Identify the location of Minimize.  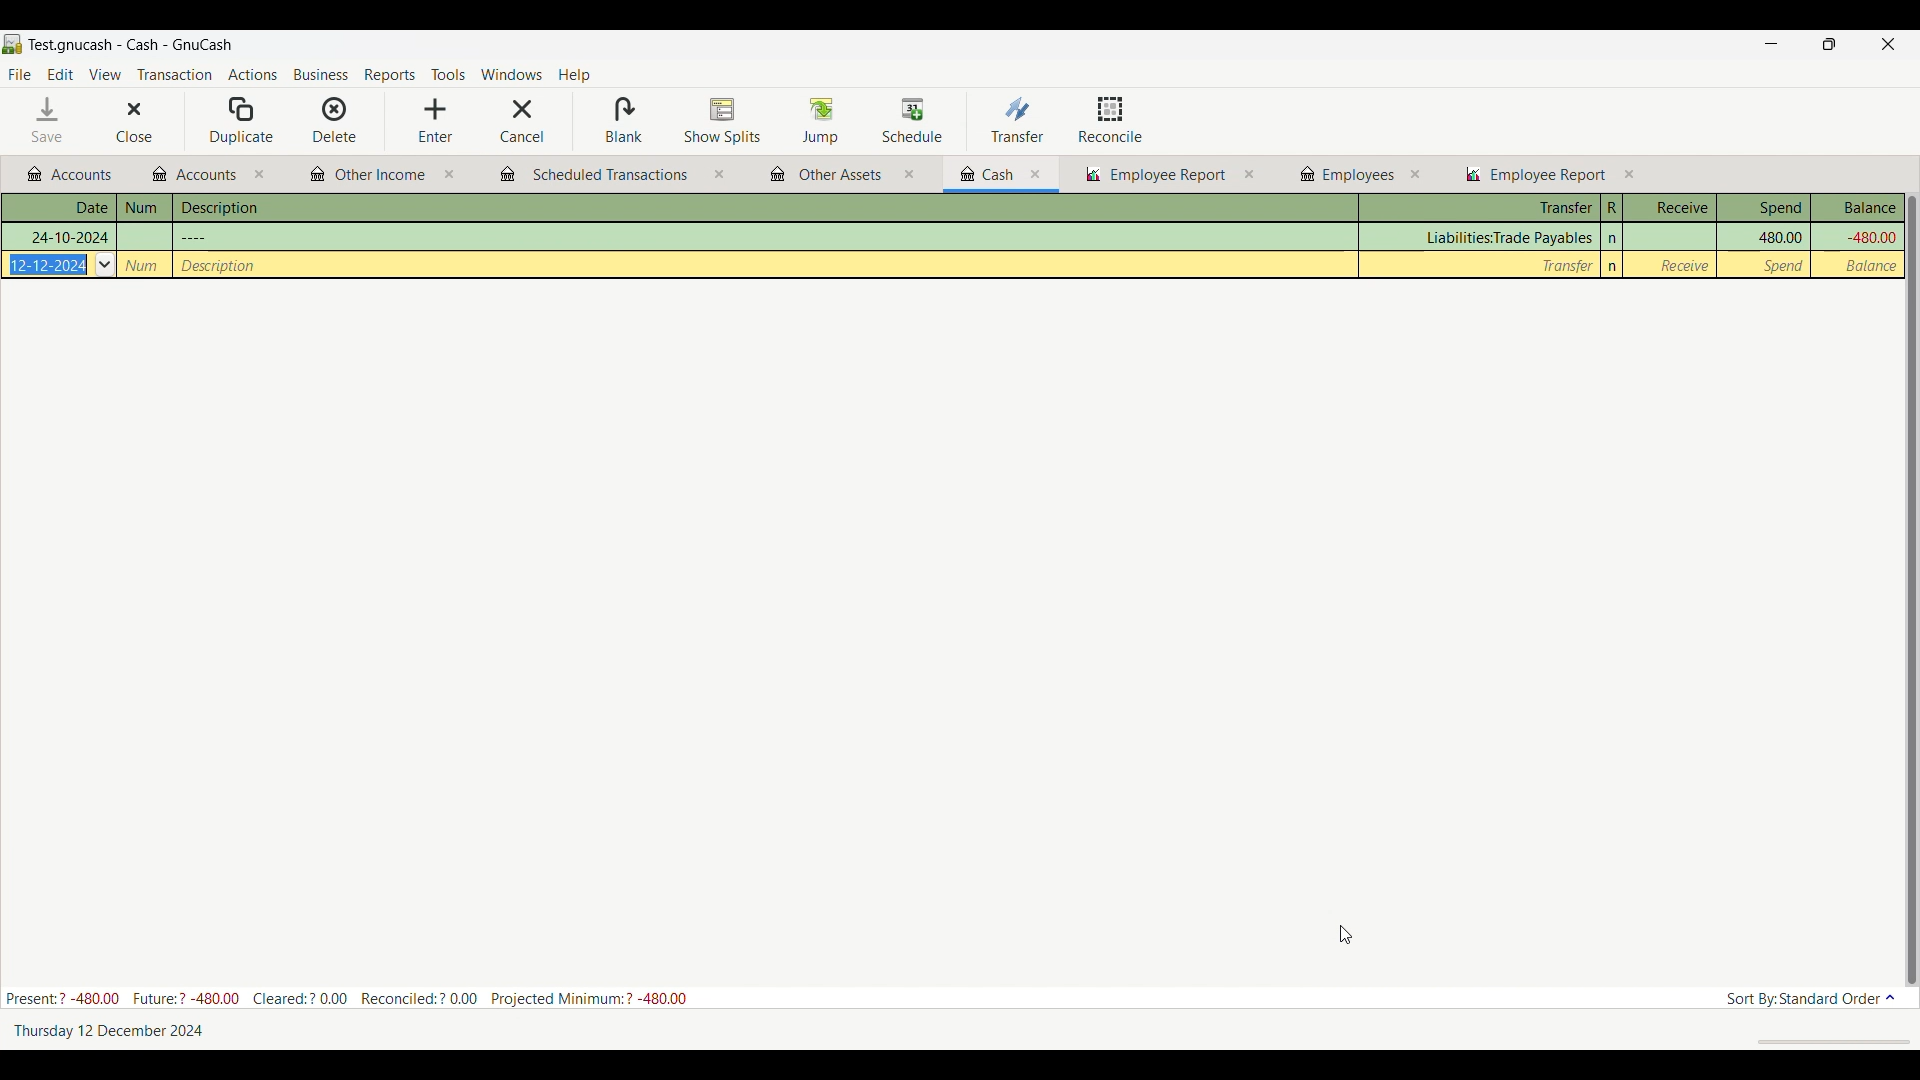
(1771, 43).